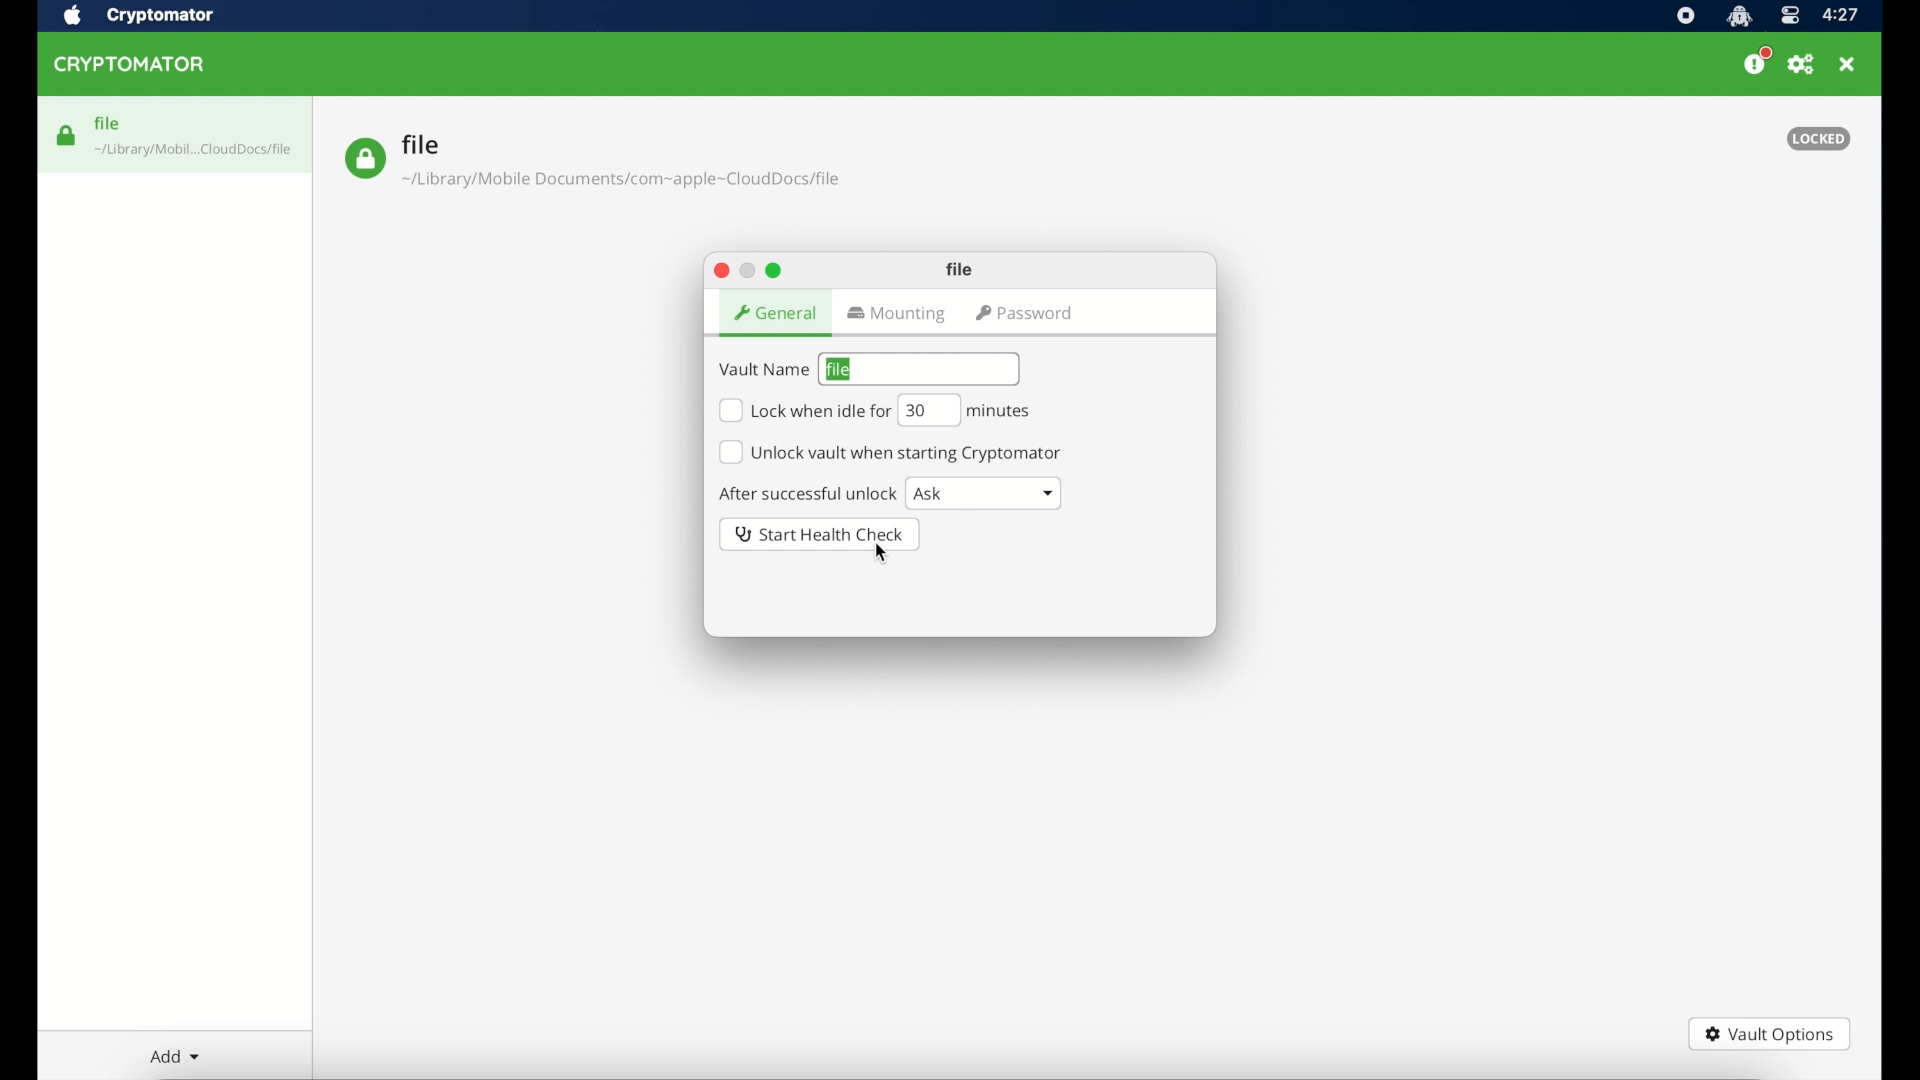 This screenshot has width=1920, height=1080. What do you see at coordinates (720, 269) in the screenshot?
I see `close` at bounding box center [720, 269].